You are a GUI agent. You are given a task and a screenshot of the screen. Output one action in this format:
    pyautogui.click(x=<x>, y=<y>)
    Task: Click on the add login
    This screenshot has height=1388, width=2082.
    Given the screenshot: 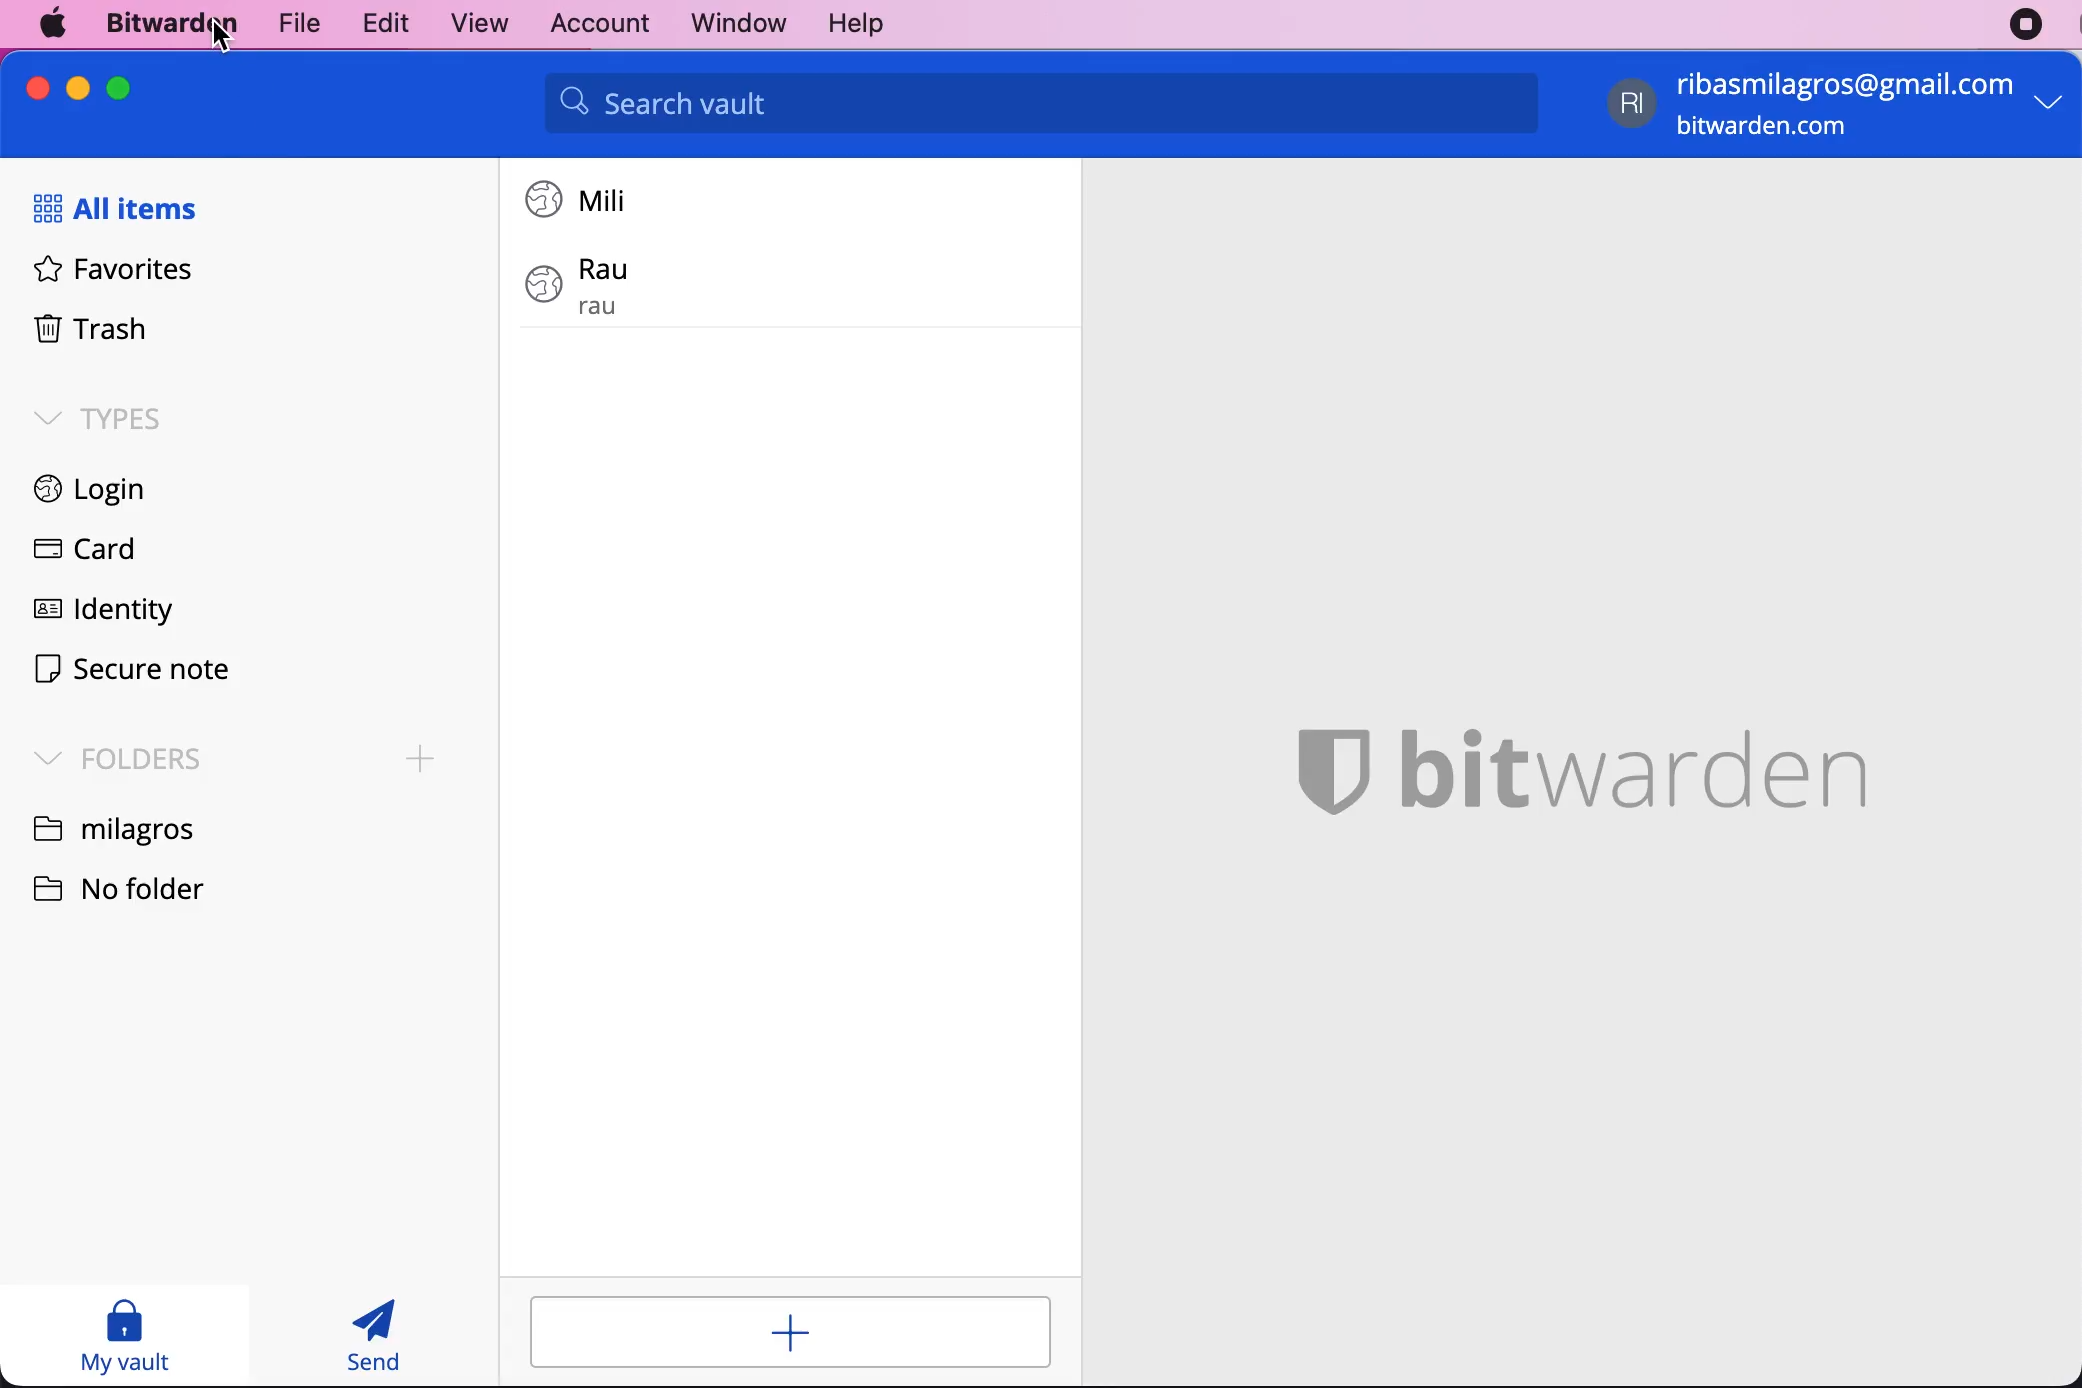 What is the action you would take?
    pyautogui.click(x=791, y=1332)
    